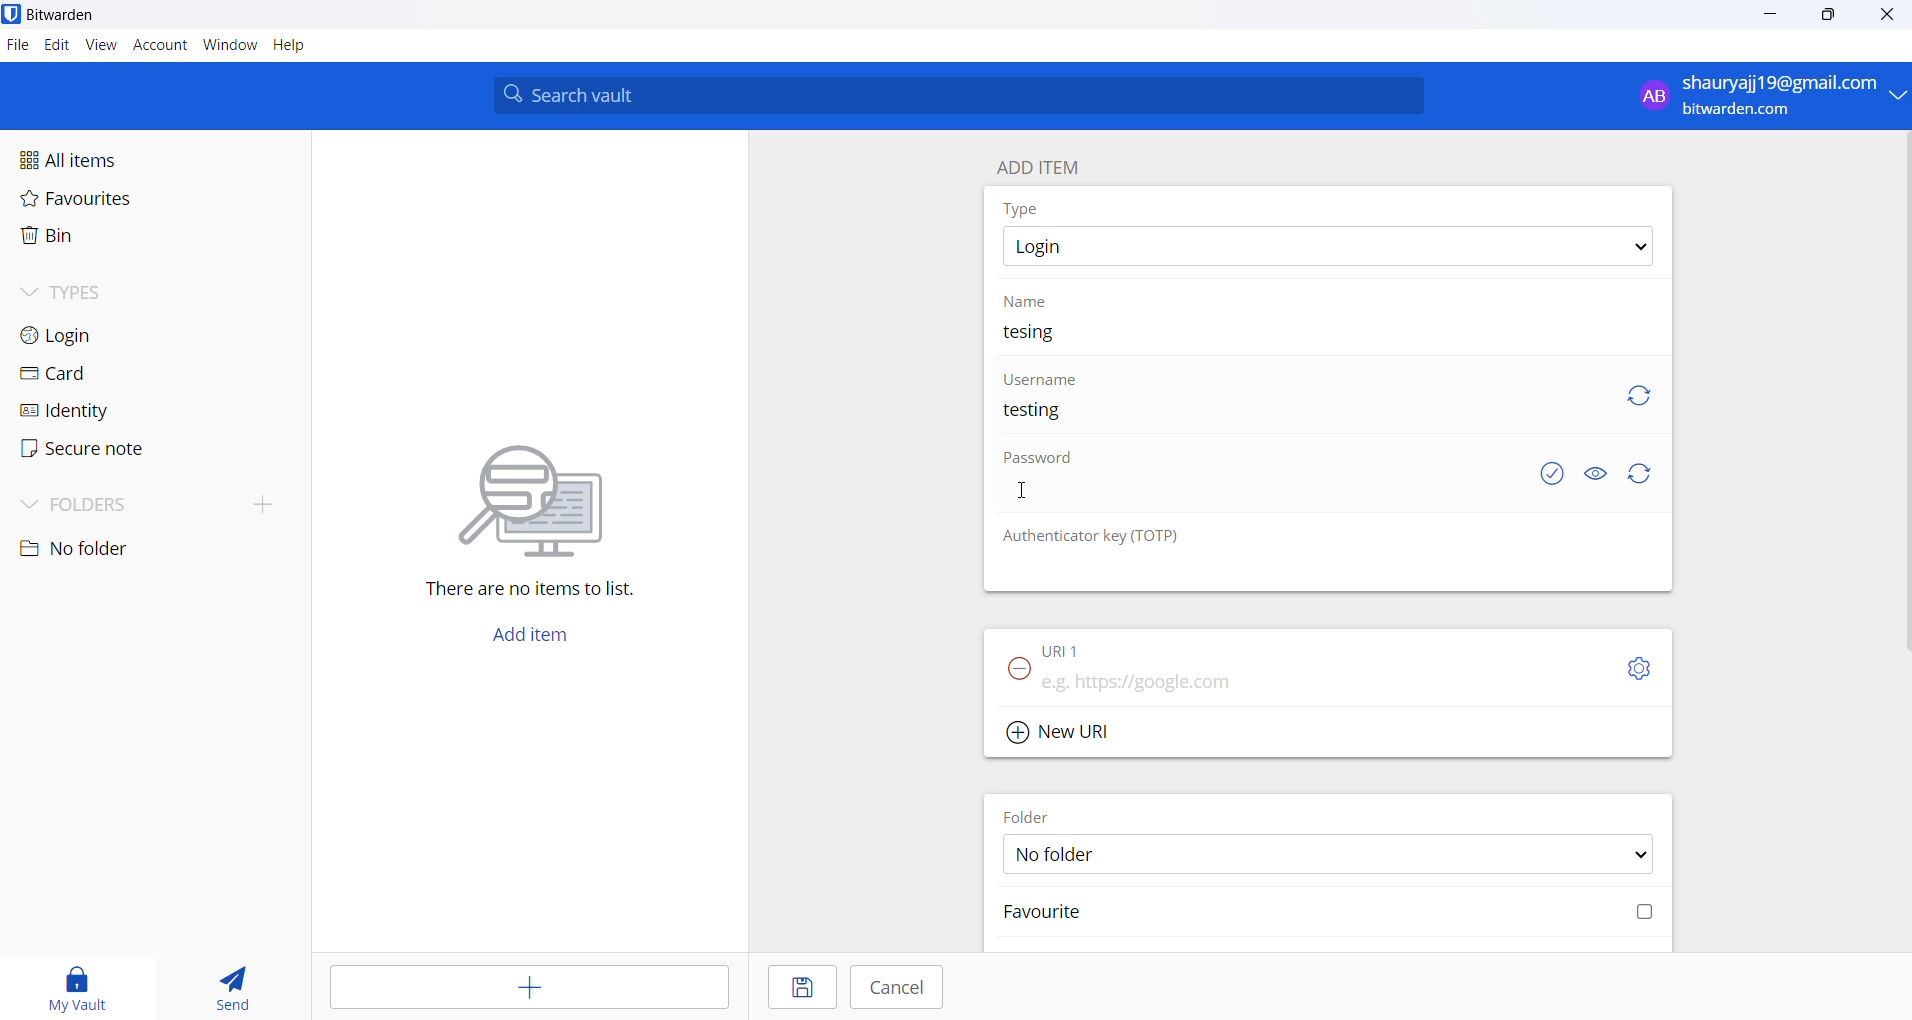  I want to click on graphical illustration conveying searching for a file, so click(550, 497).